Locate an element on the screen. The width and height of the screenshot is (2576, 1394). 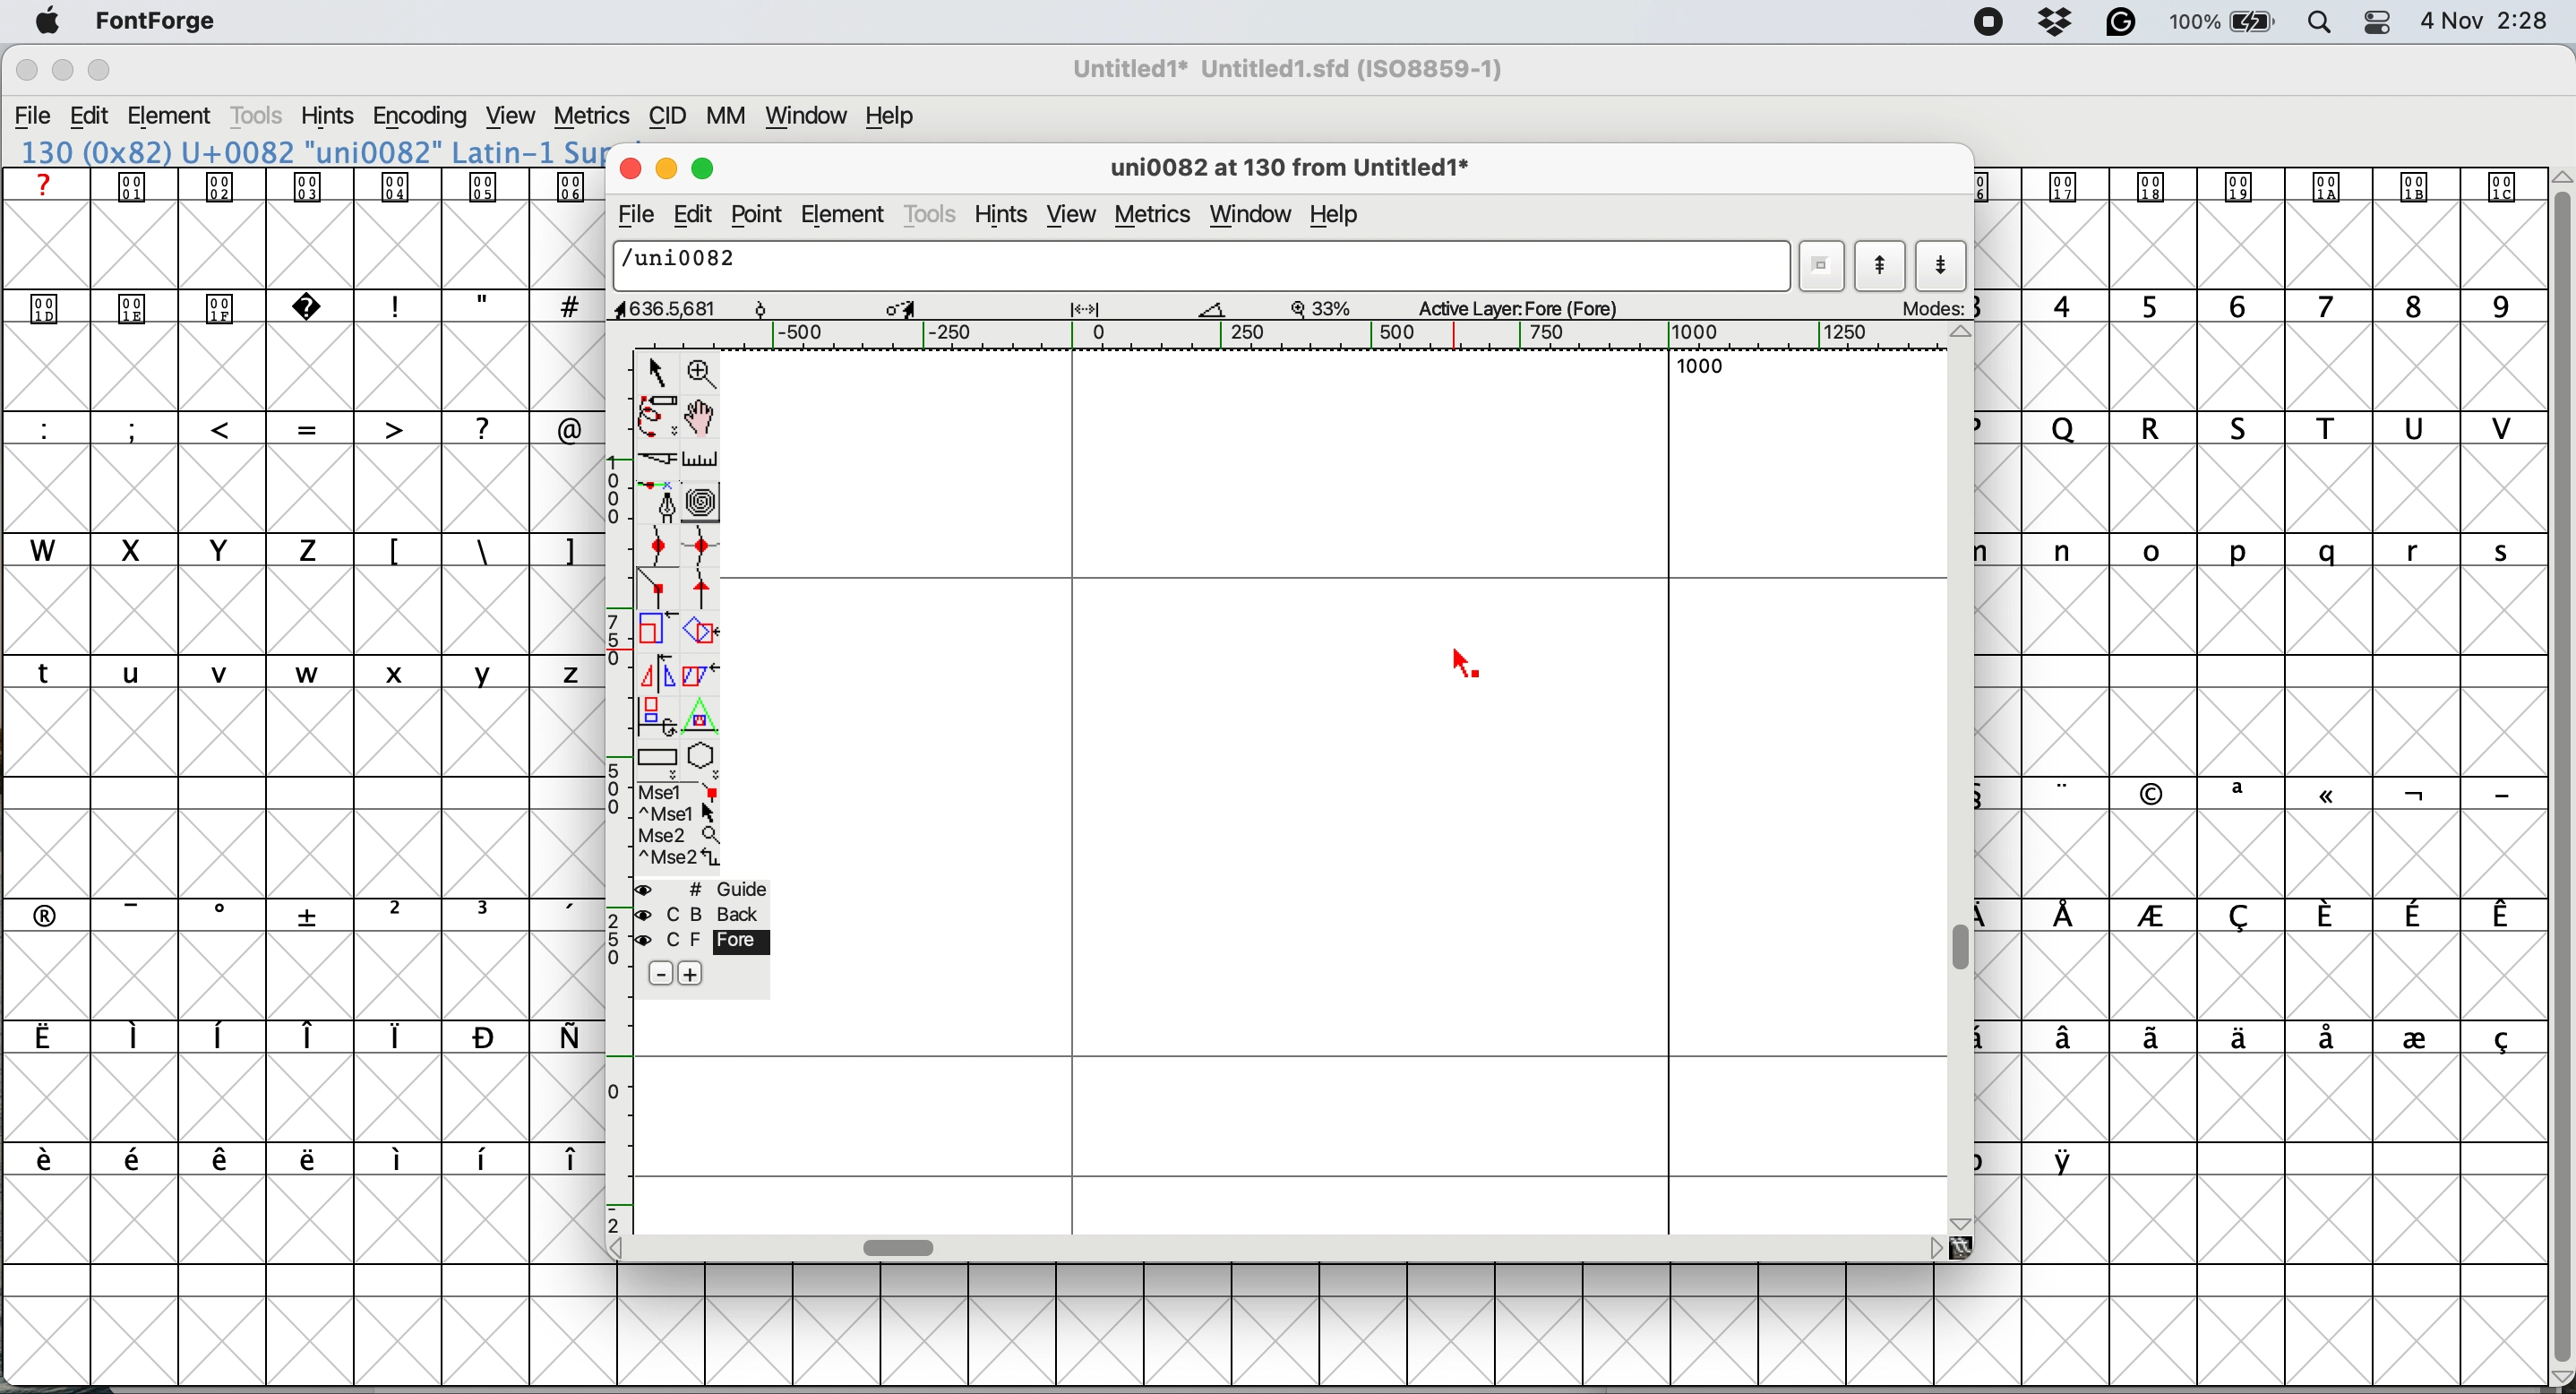
symbol is located at coordinates (2253, 185).